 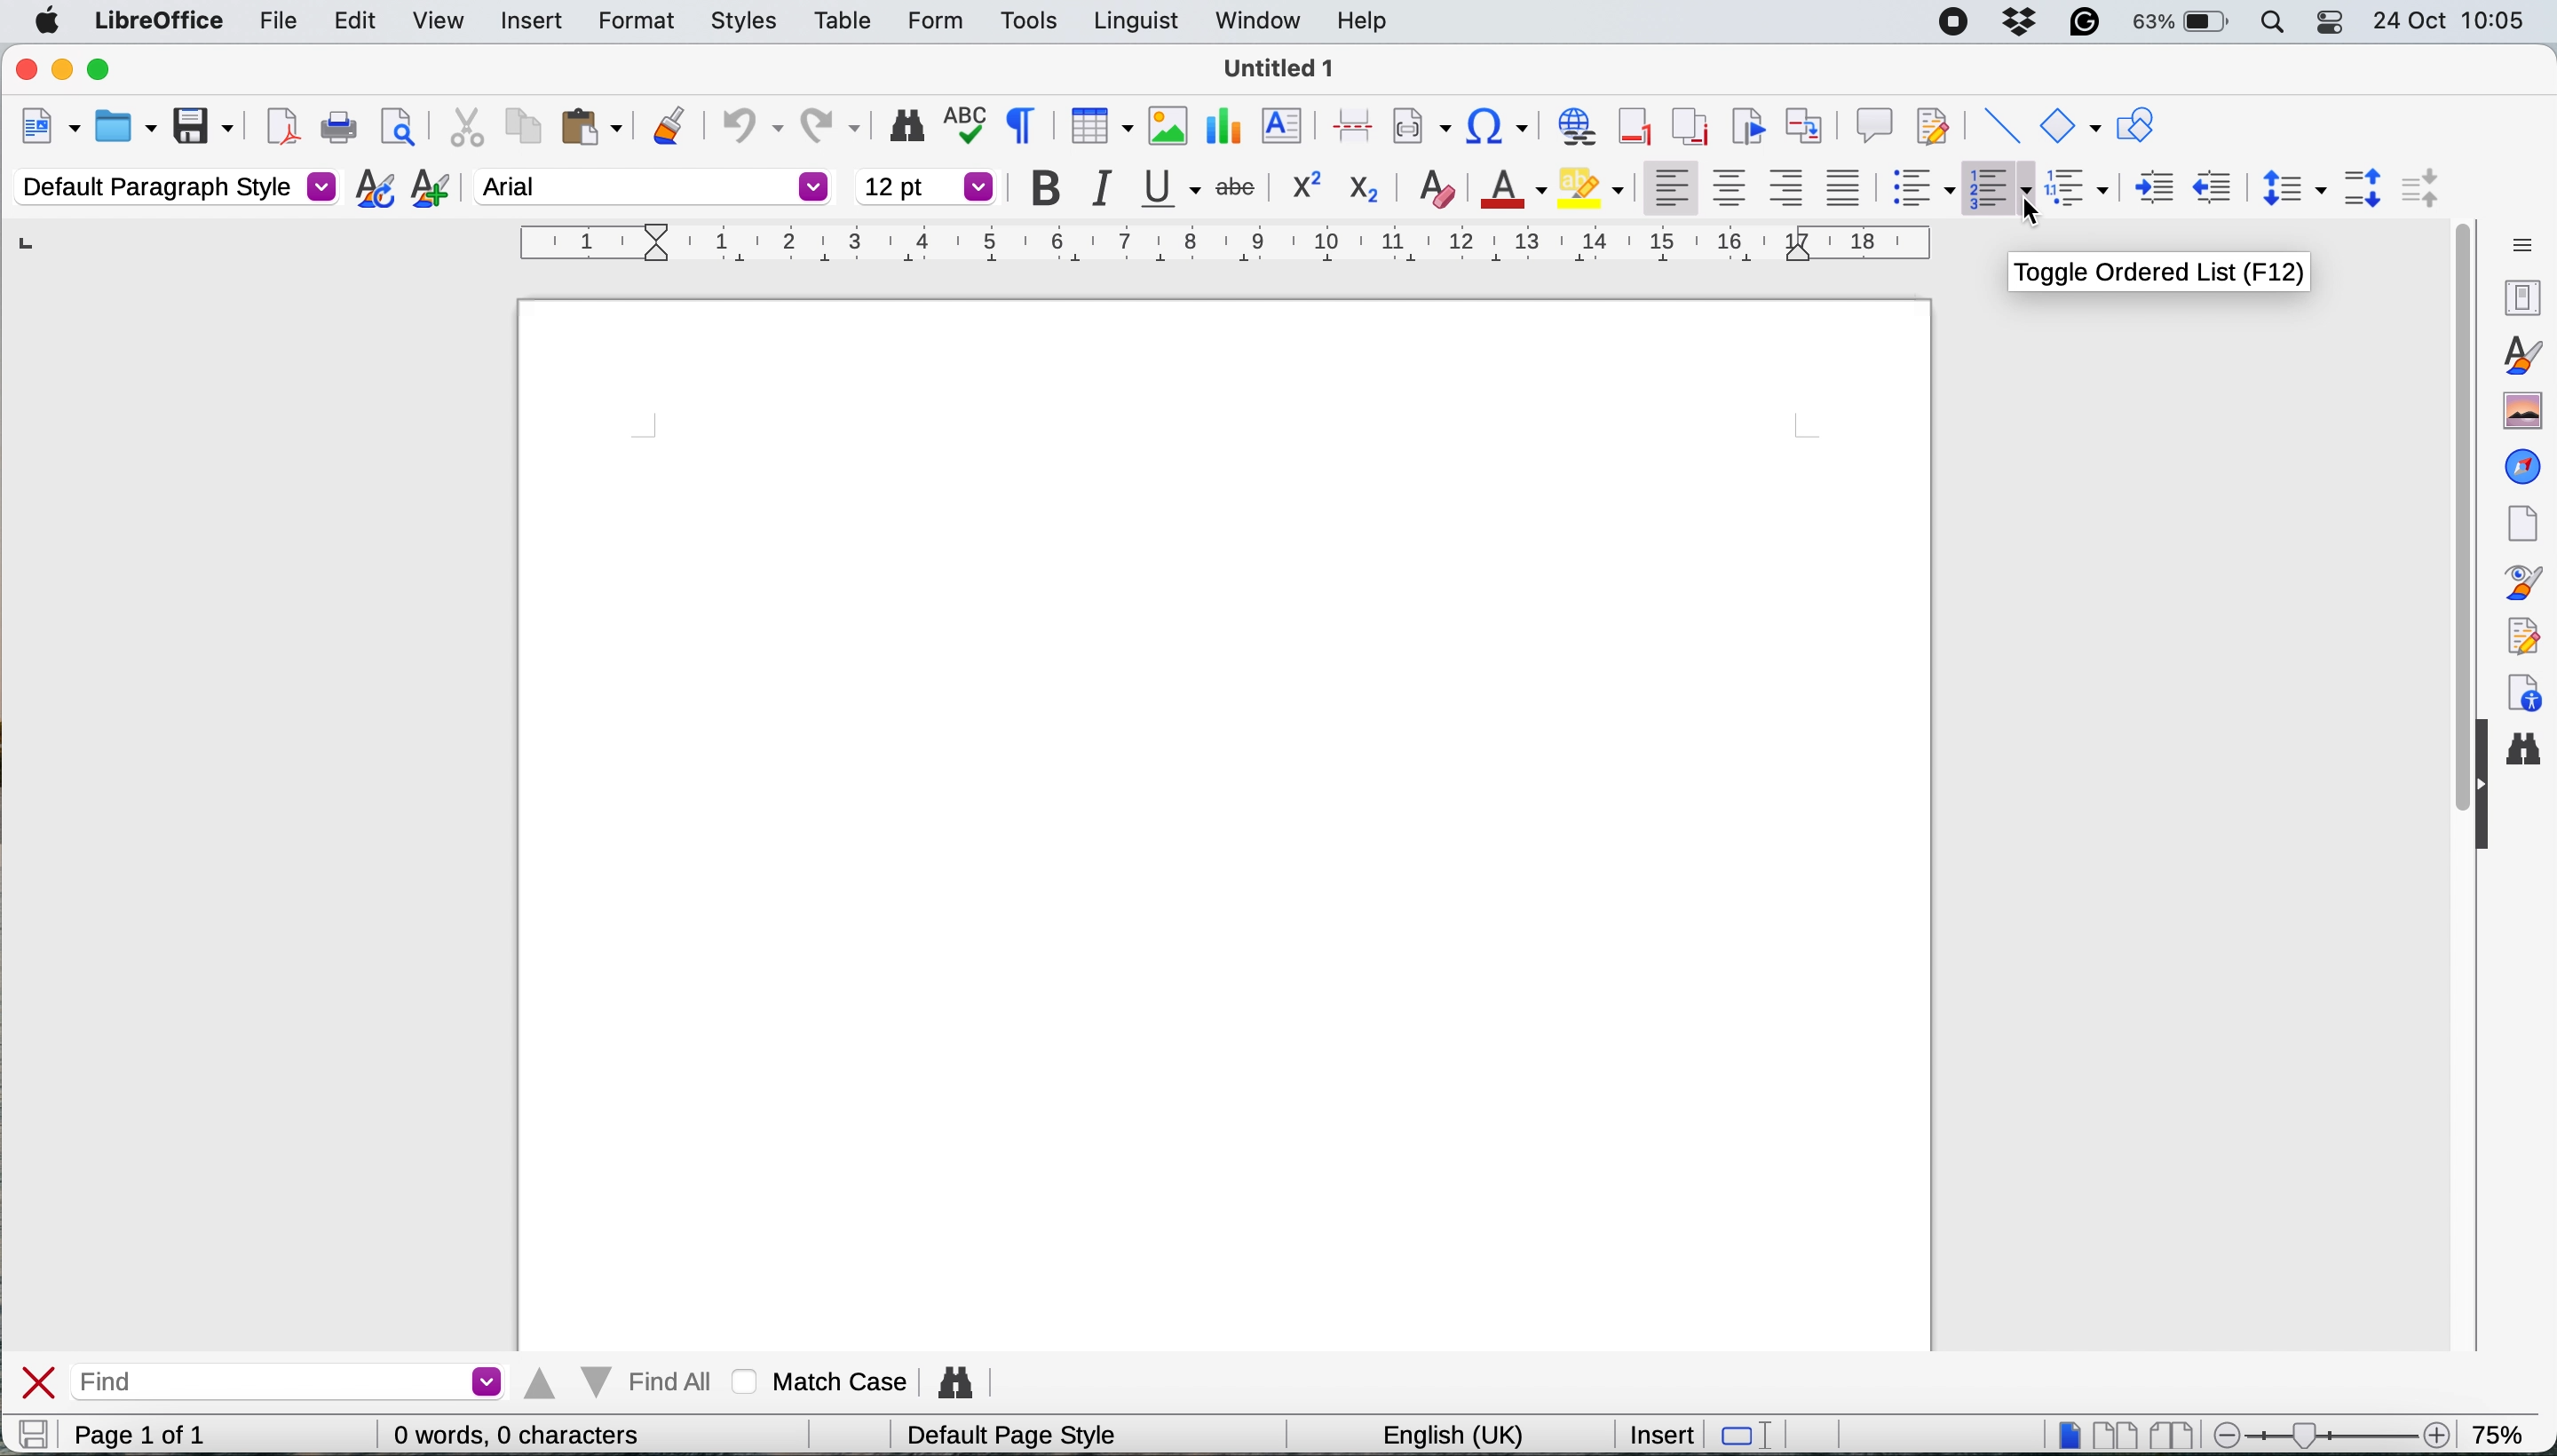 What do you see at coordinates (157, 21) in the screenshot?
I see `libre office` at bounding box center [157, 21].